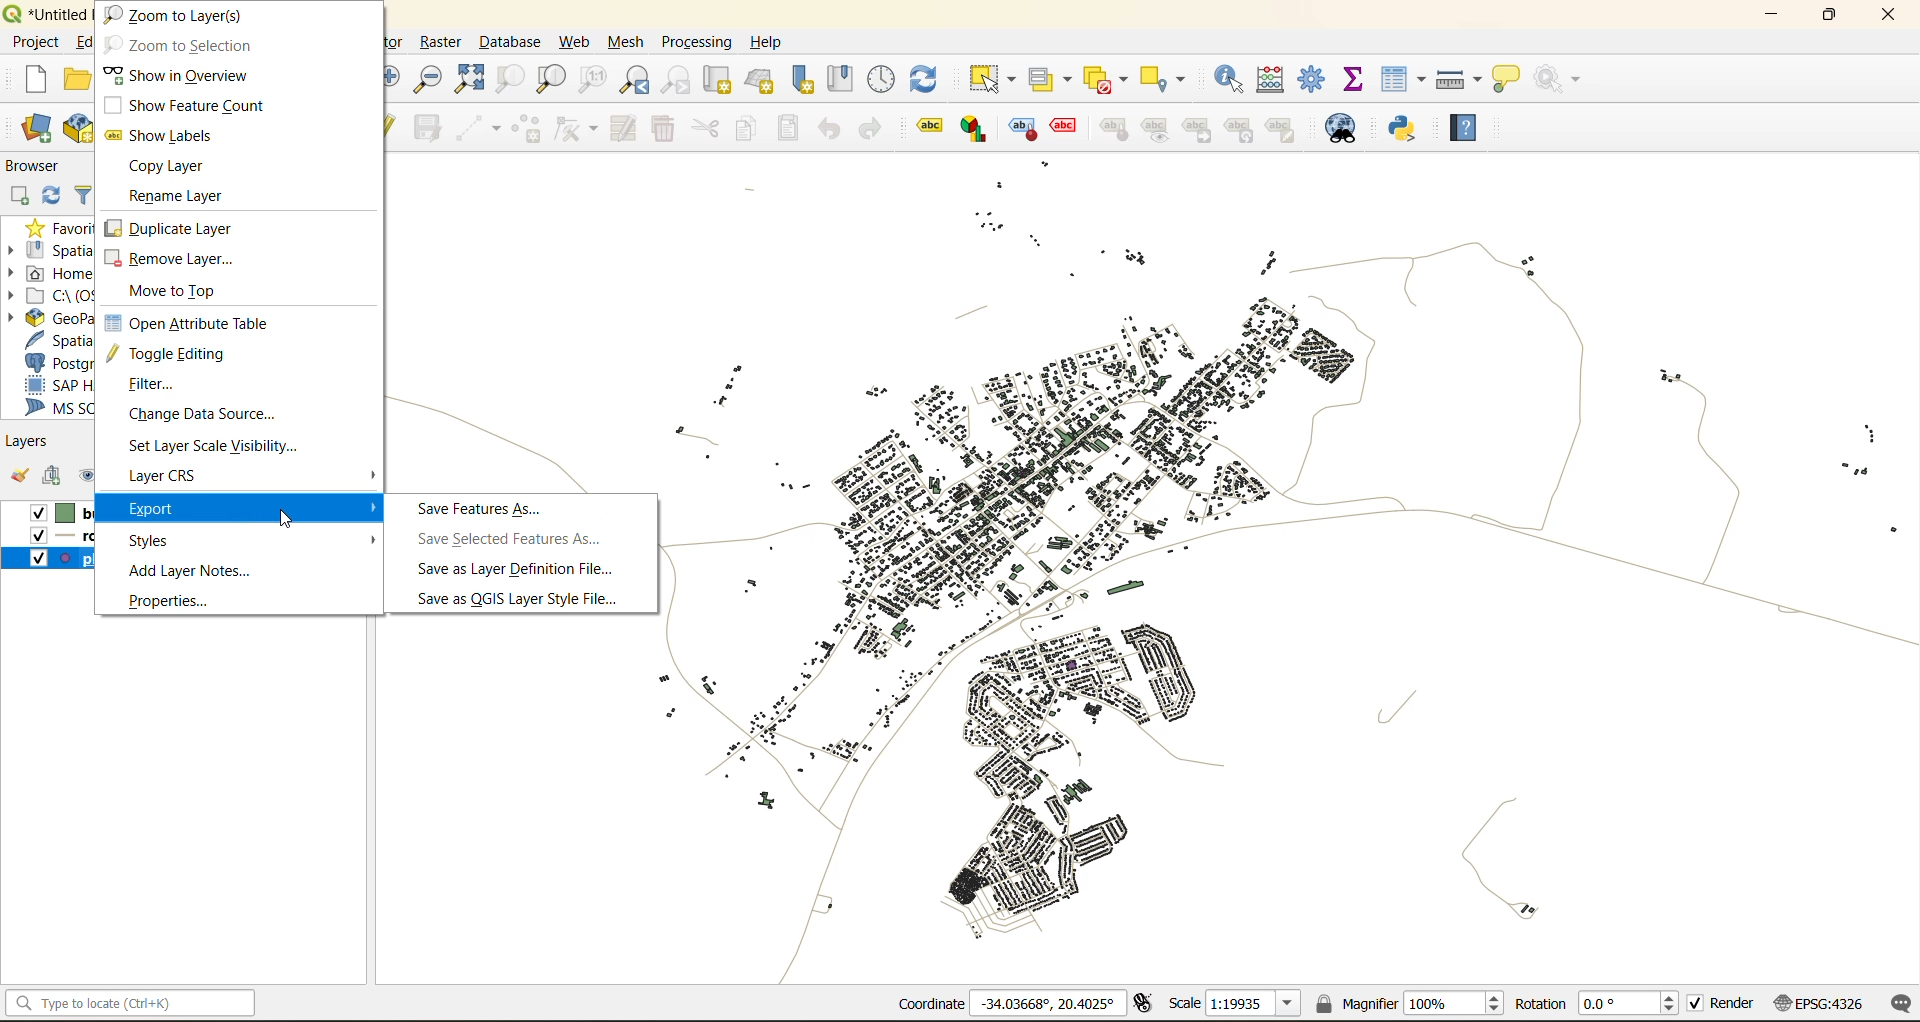 The height and width of the screenshot is (1022, 1920). What do you see at coordinates (1236, 1006) in the screenshot?
I see `scale` at bounding box center [1236, 1006].